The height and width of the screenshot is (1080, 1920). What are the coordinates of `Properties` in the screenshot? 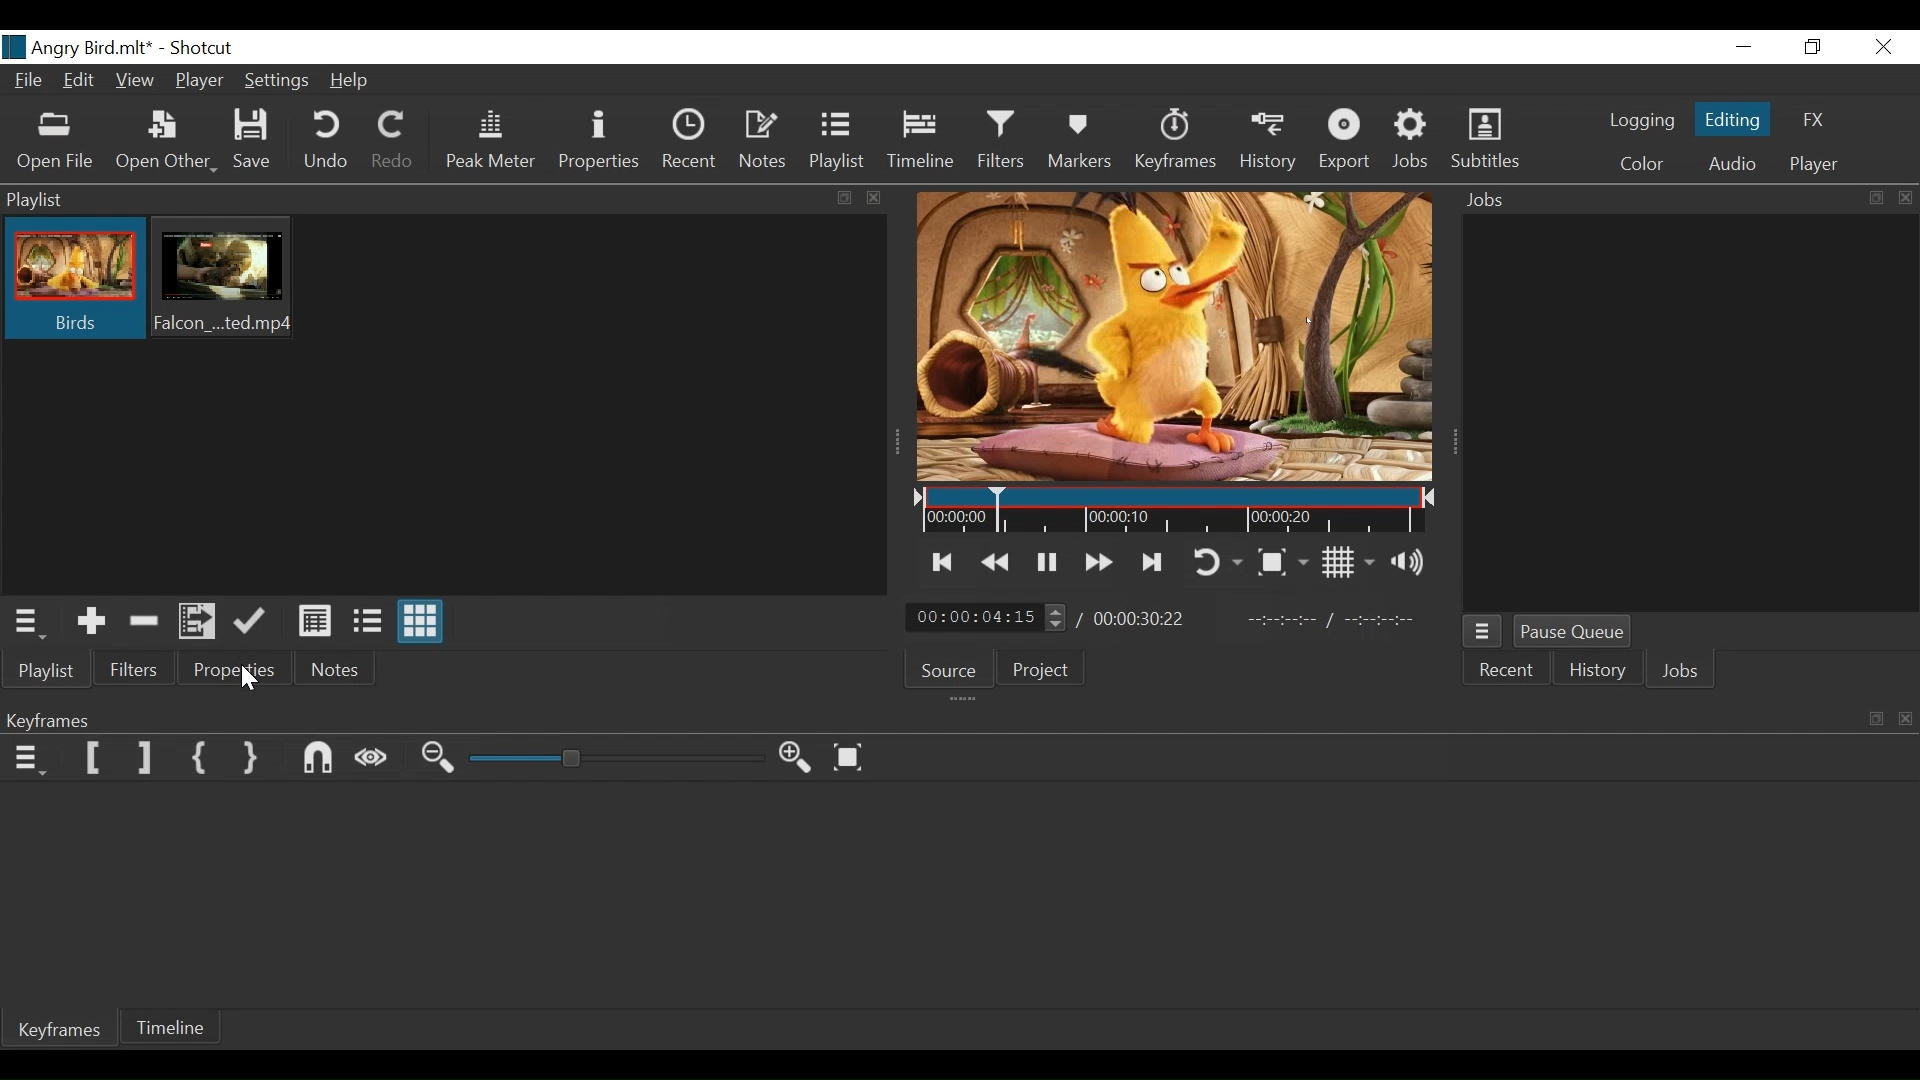 It's located at (231, 669).